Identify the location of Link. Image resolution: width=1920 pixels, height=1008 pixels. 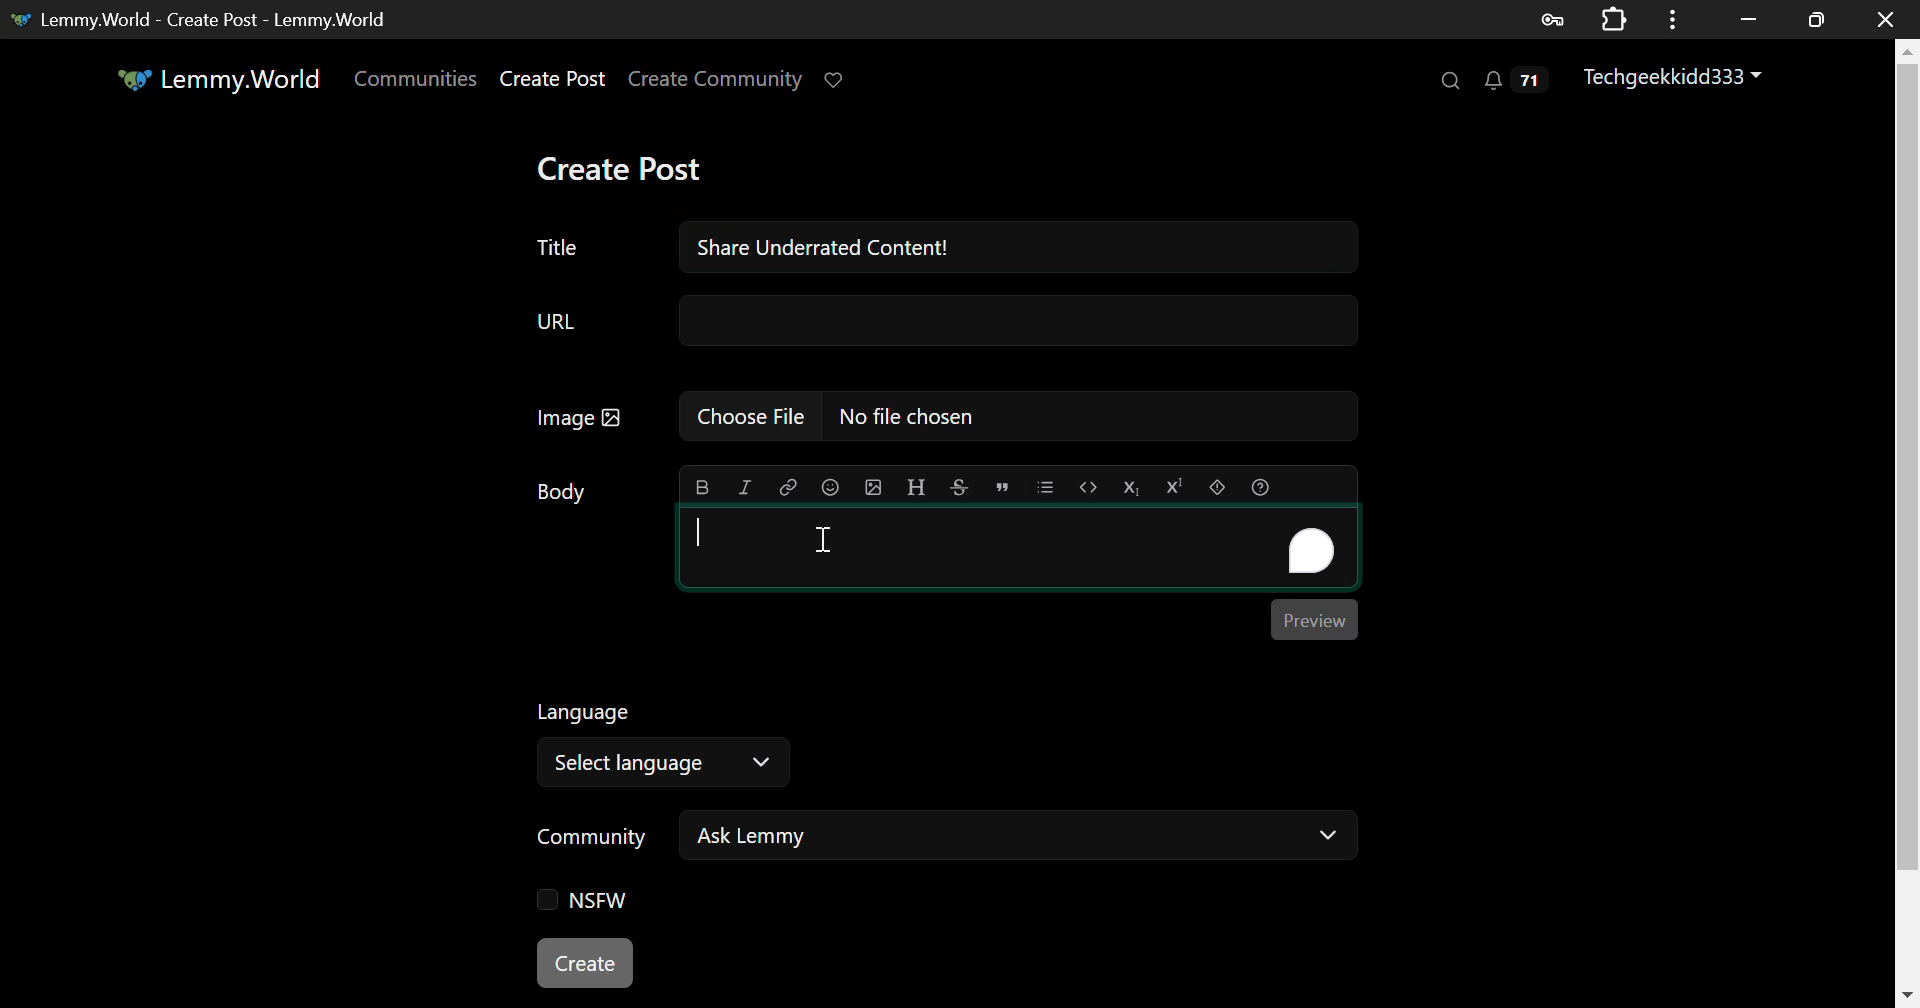
(786, 485).